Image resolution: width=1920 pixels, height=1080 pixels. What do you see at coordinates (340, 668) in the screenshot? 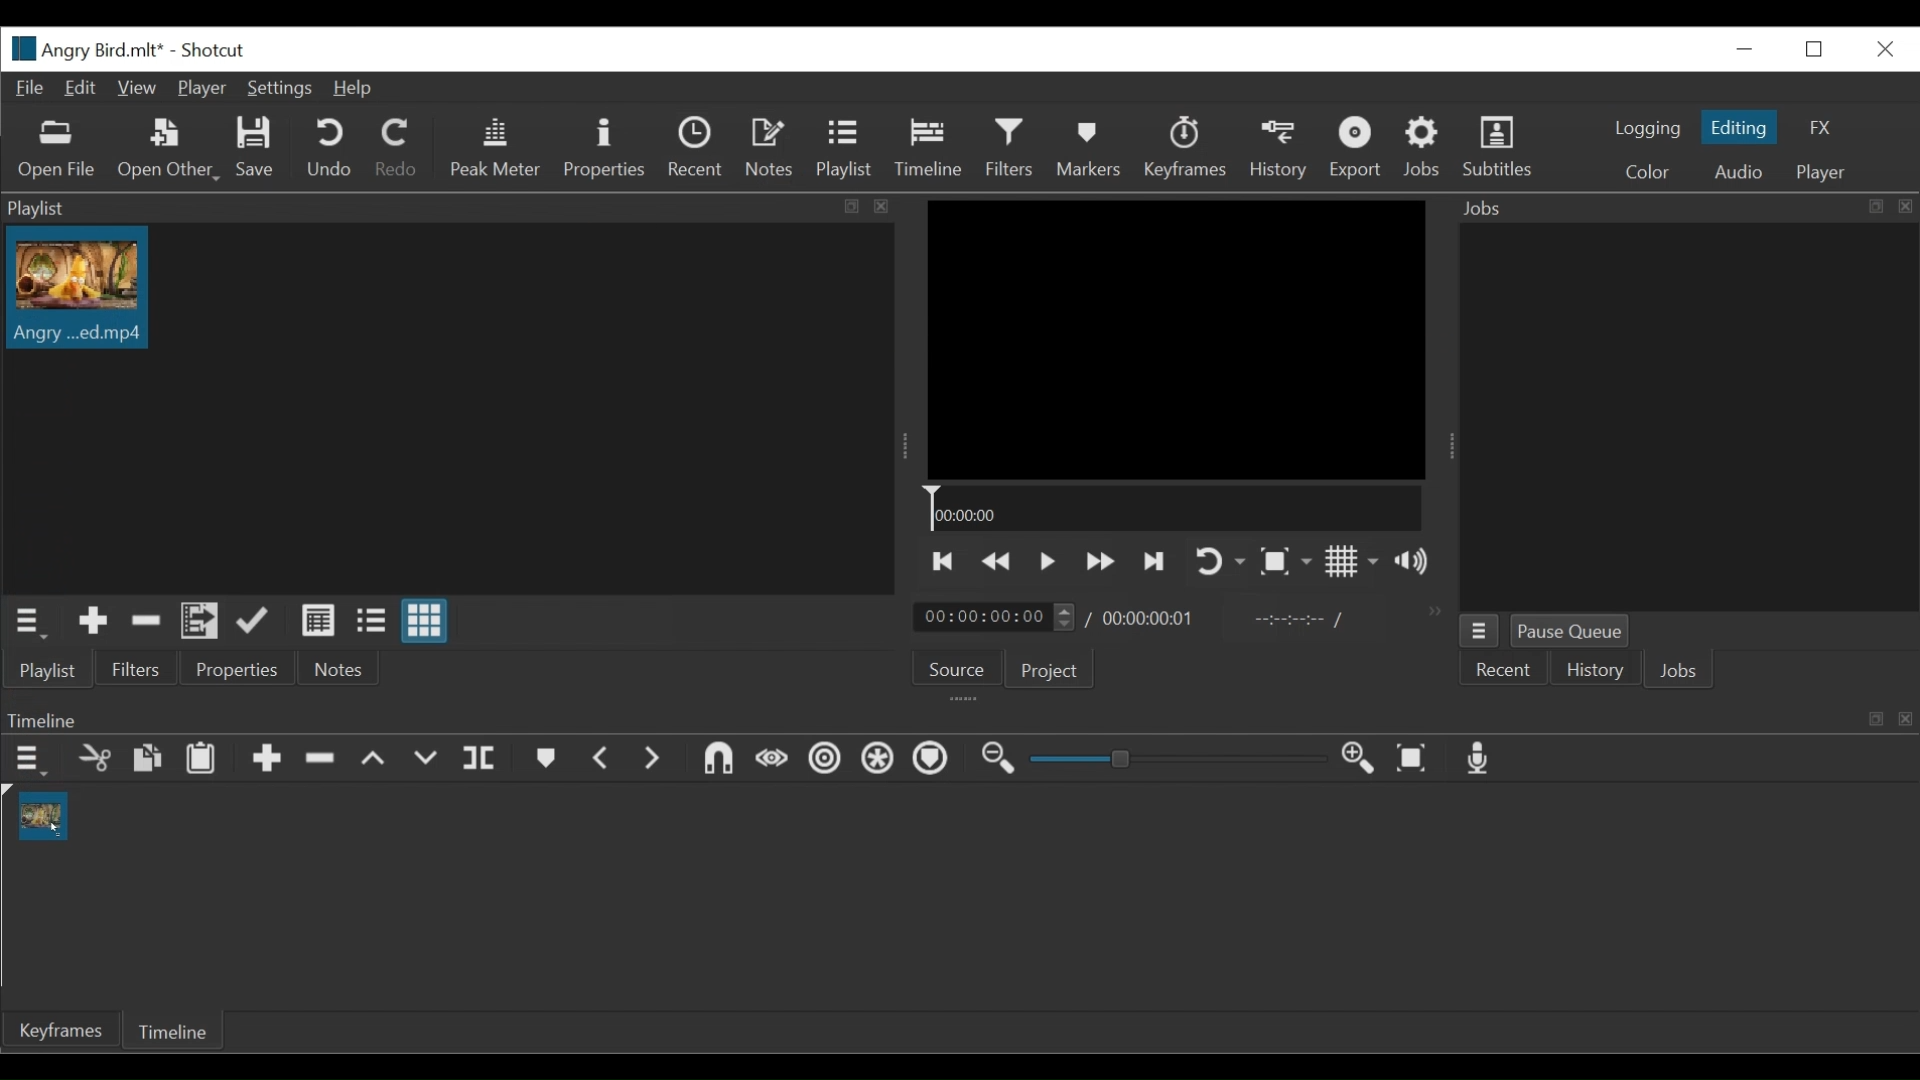
I see `Notes` at bounding box center [340, 668].